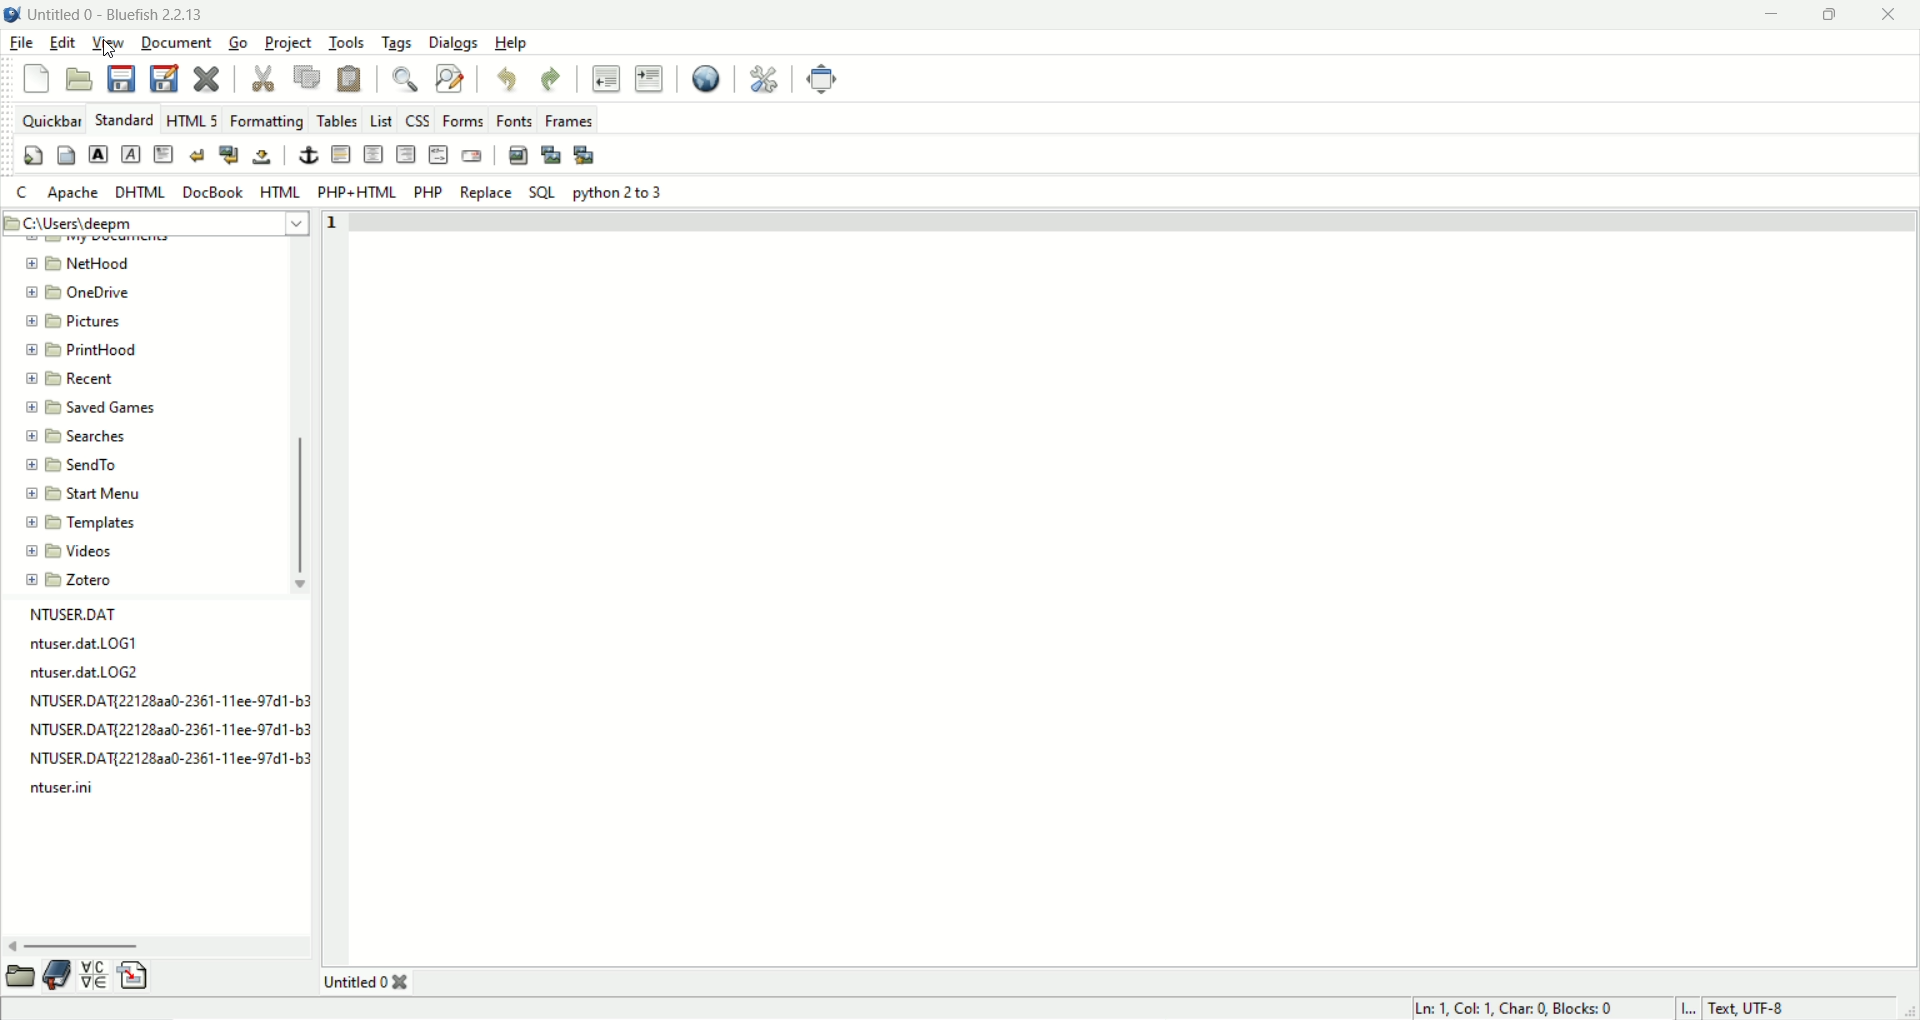  Describe the element at coordinates (337, 119) in the screenshot. I see `tables` at that location.